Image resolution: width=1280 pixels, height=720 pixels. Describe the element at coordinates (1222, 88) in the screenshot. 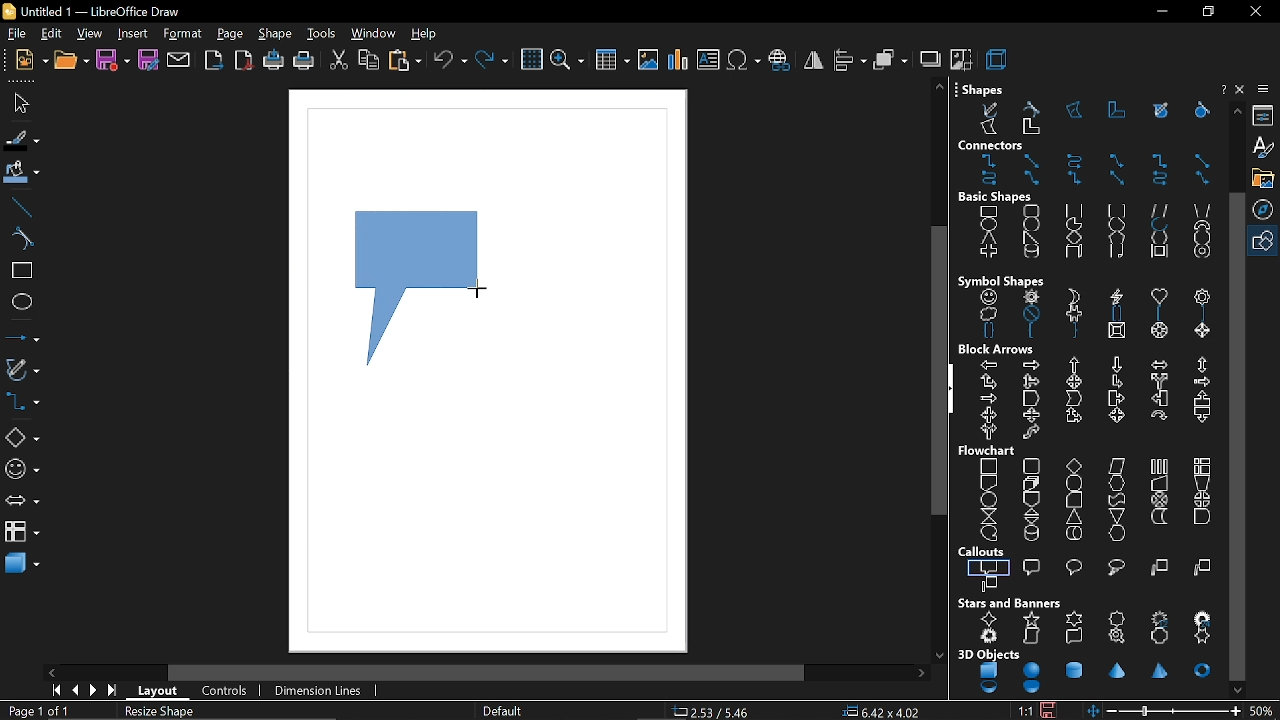

I see `help` at that location.